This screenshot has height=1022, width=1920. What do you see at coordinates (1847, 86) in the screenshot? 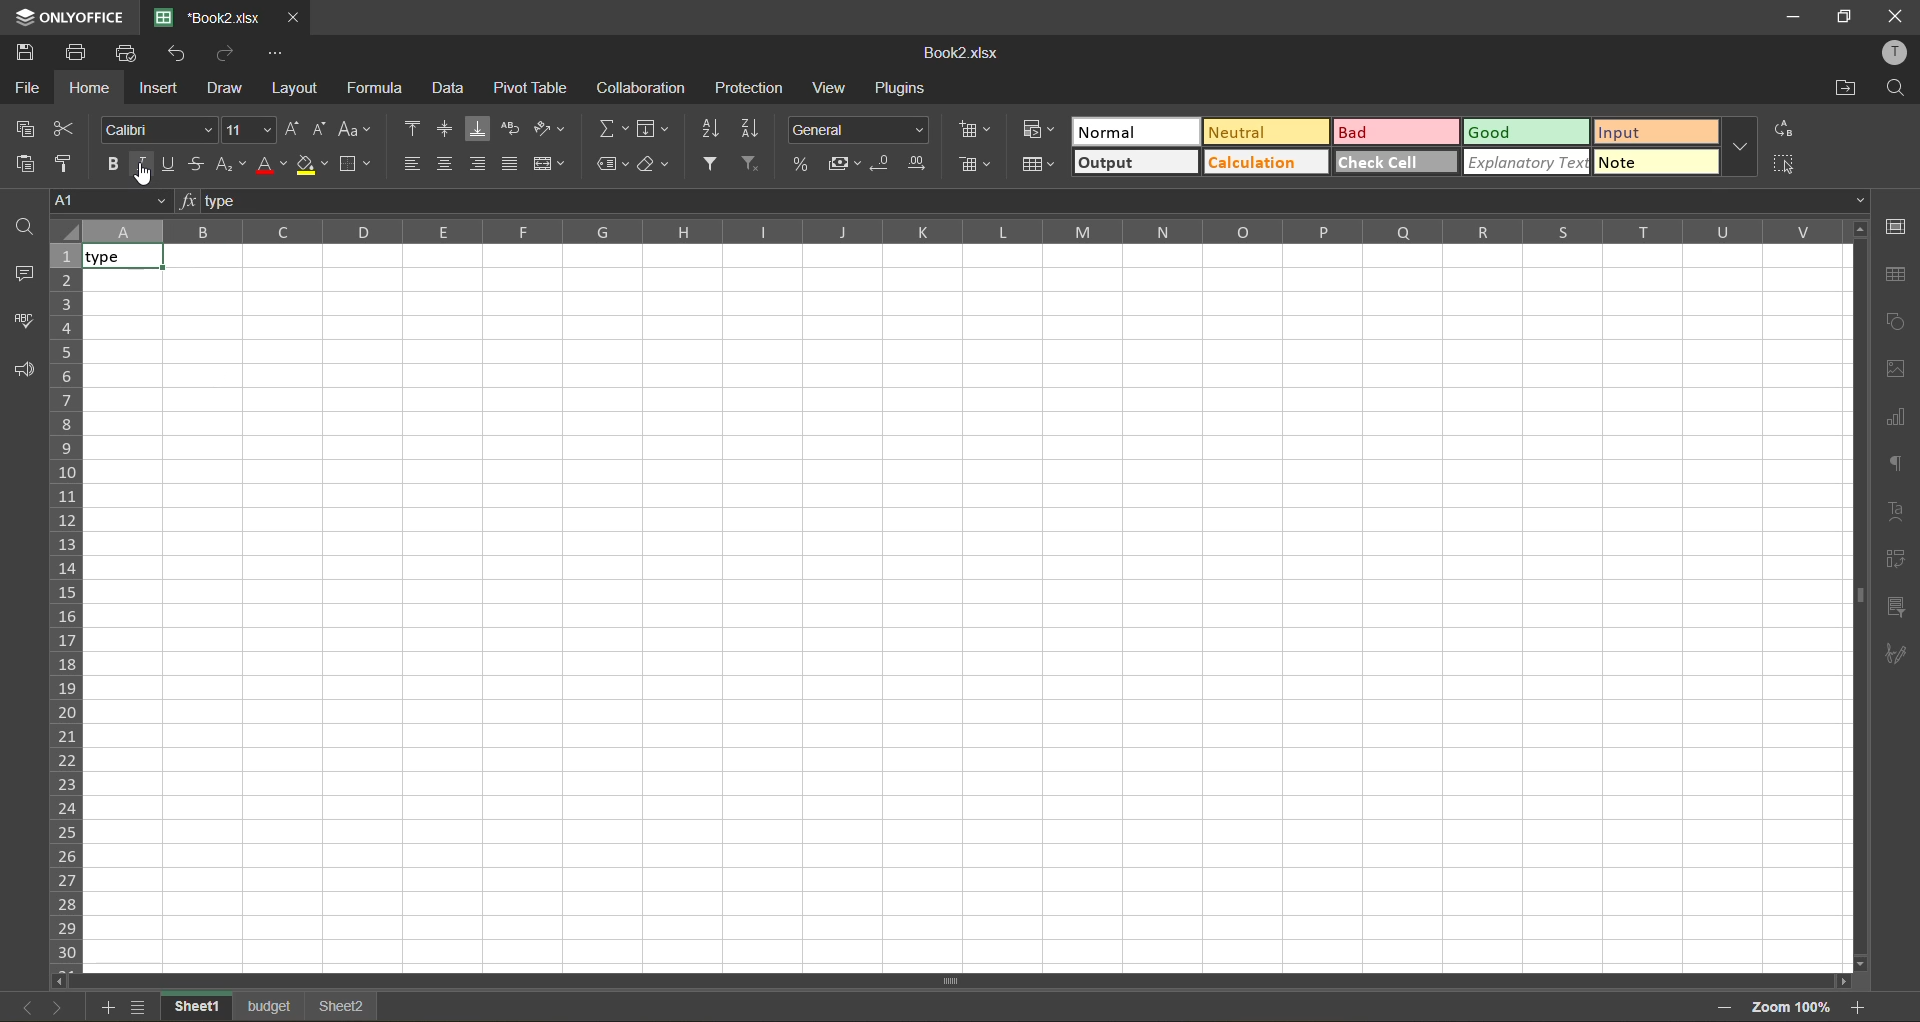
I see `open location` at bounding box center [1847, 86].